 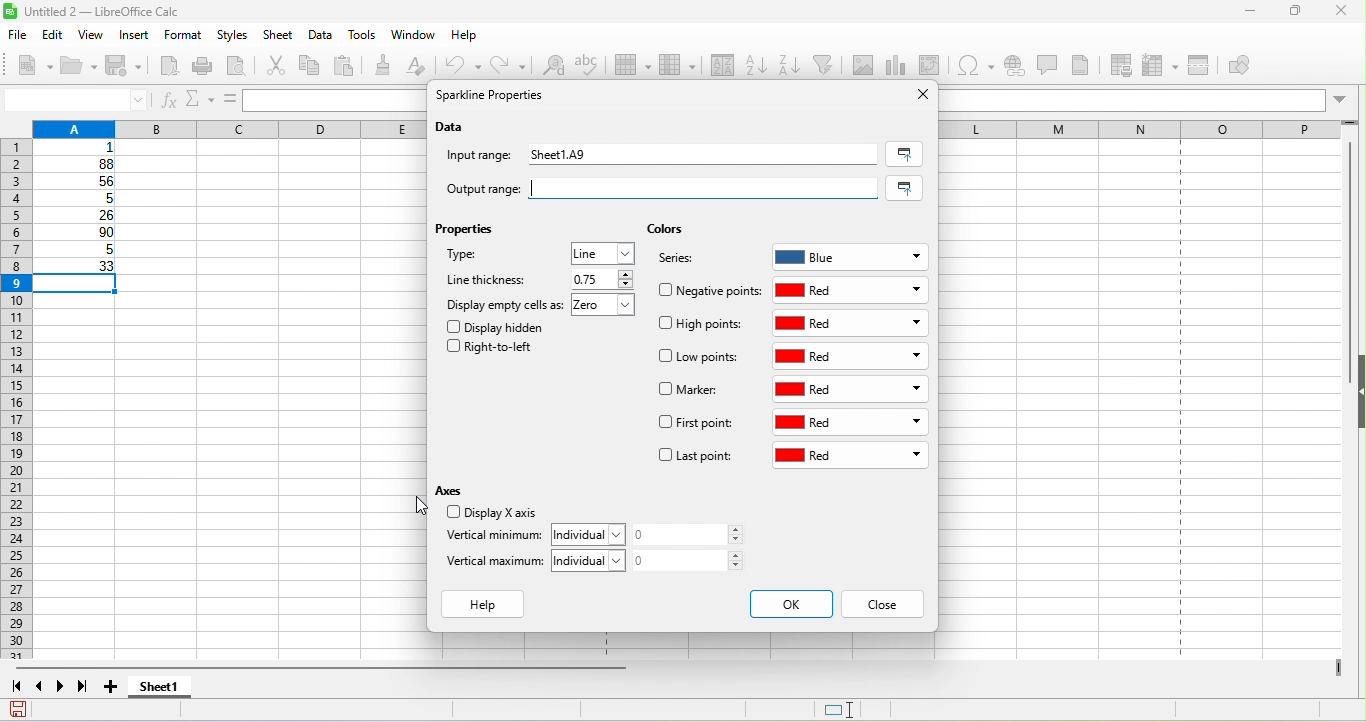 What do you see at coordinates (311, 65) in the screenshot?
I see `copy` at bounding box center [311, 65].